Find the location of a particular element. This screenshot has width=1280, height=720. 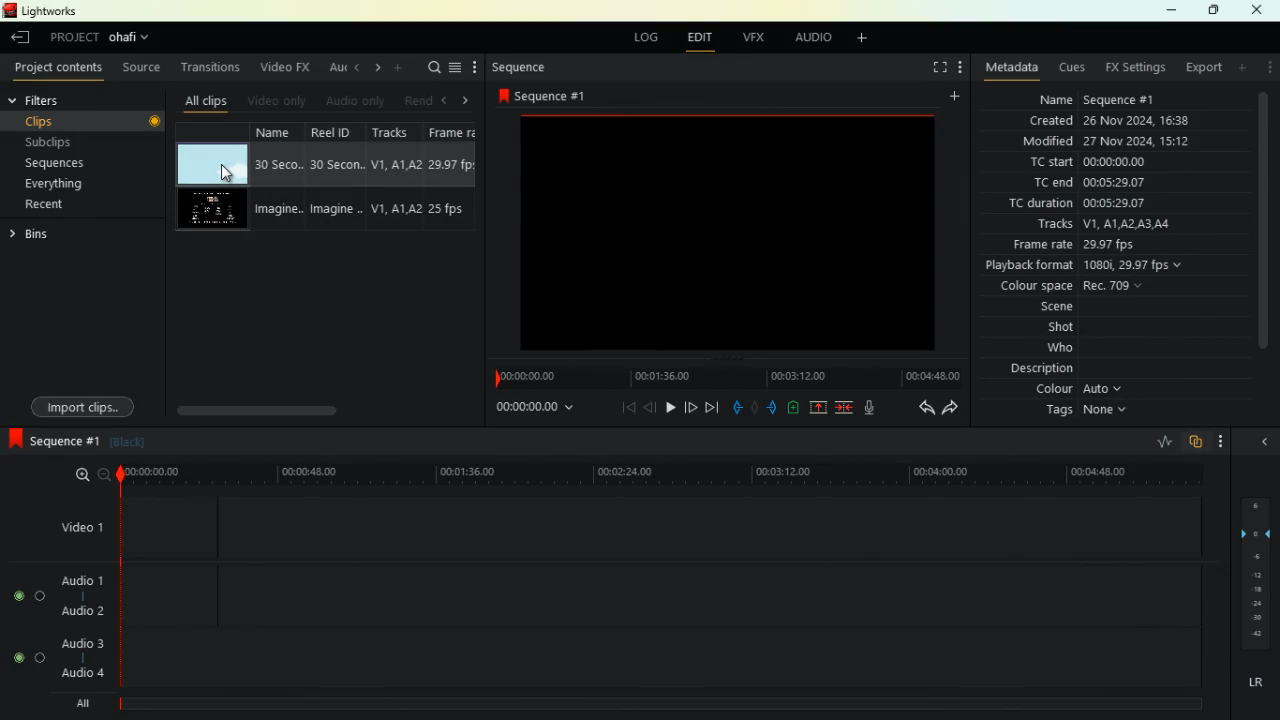

export is located at coordinates (1199, 67).